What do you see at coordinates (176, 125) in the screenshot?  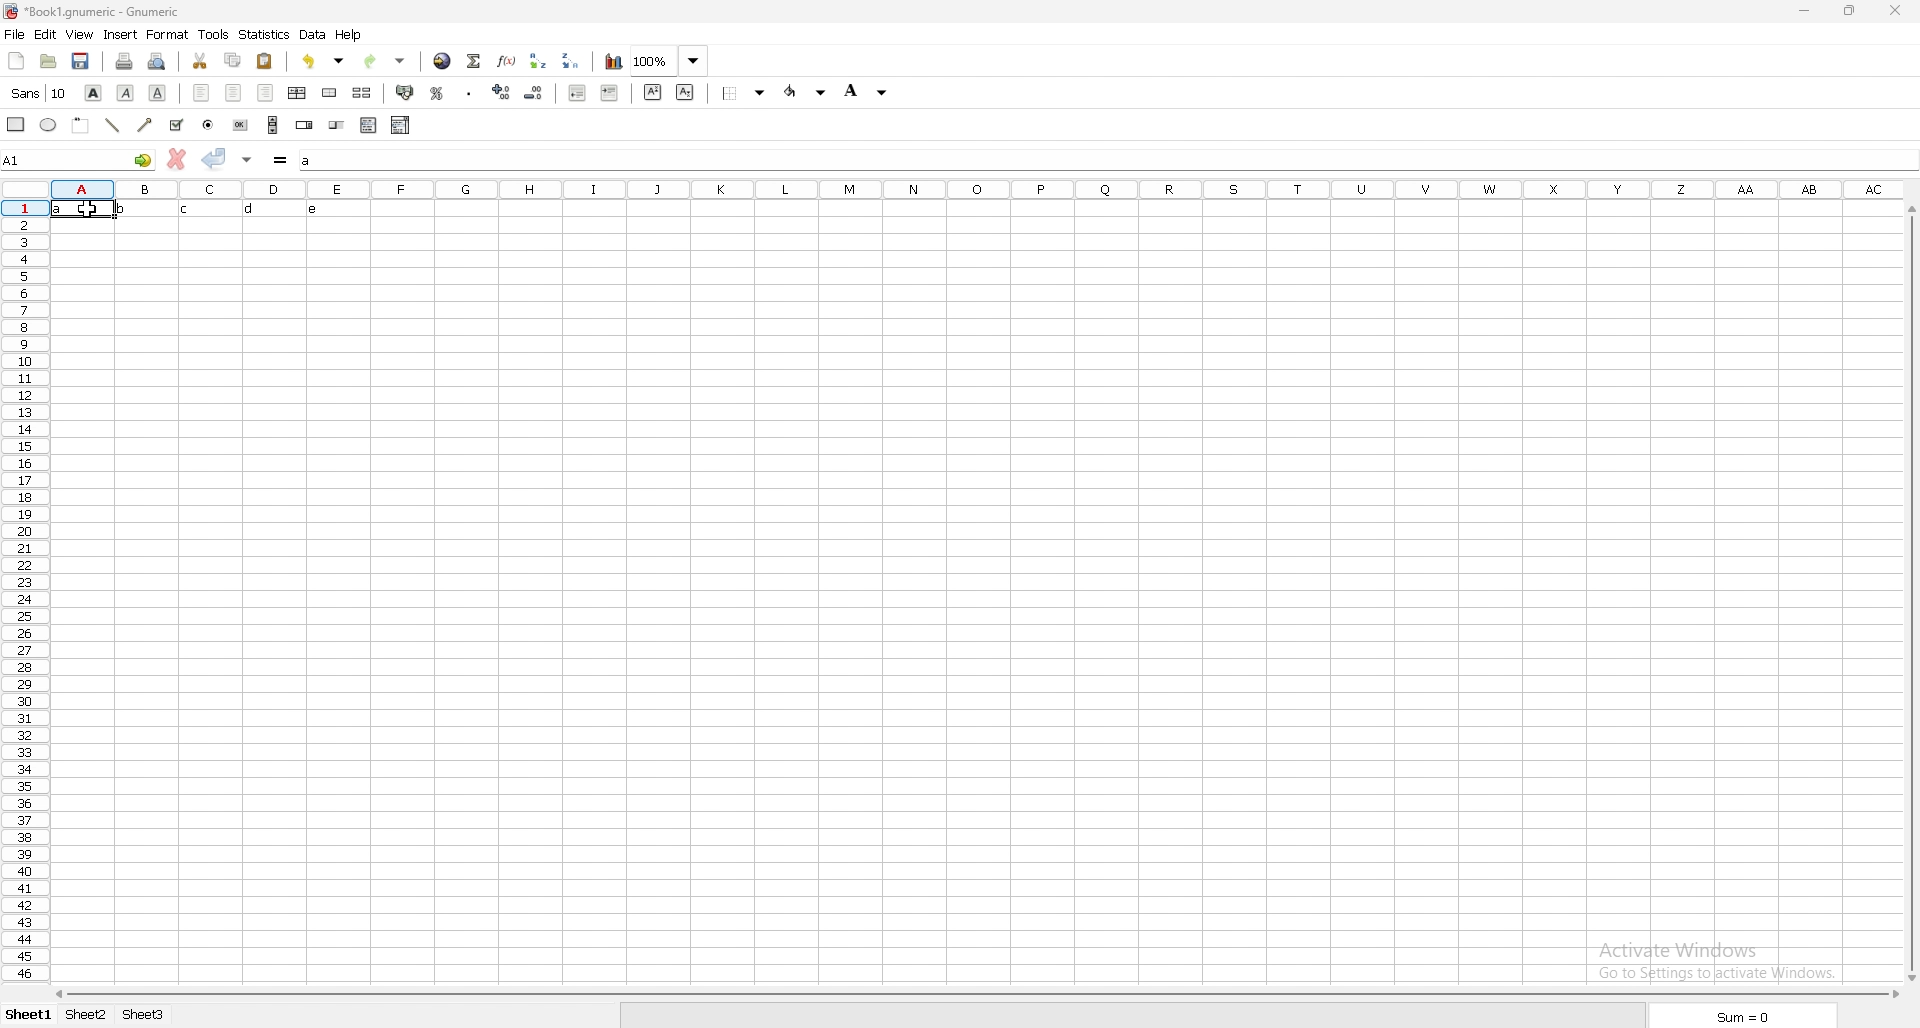 I see `tickbox` at bounding box center [176, 125].